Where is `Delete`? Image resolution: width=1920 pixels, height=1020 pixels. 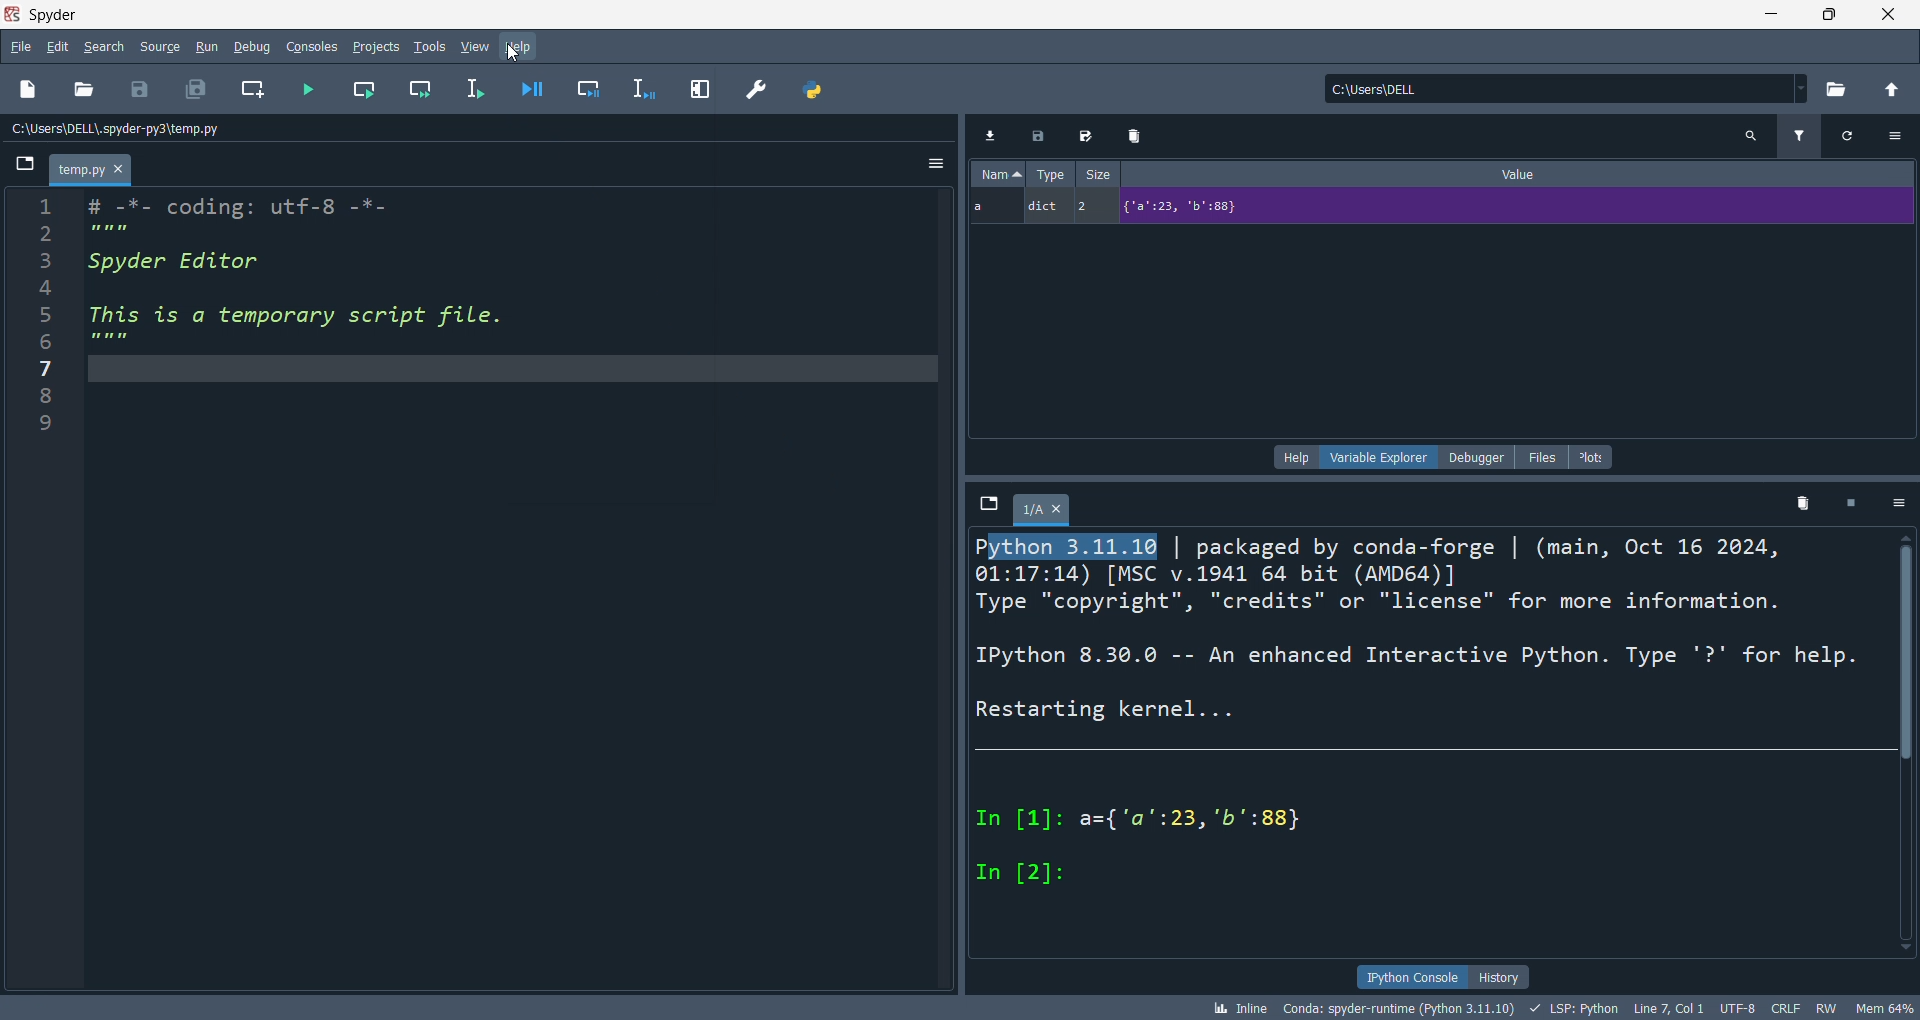 Delete is located at coordinates (1135, 137).